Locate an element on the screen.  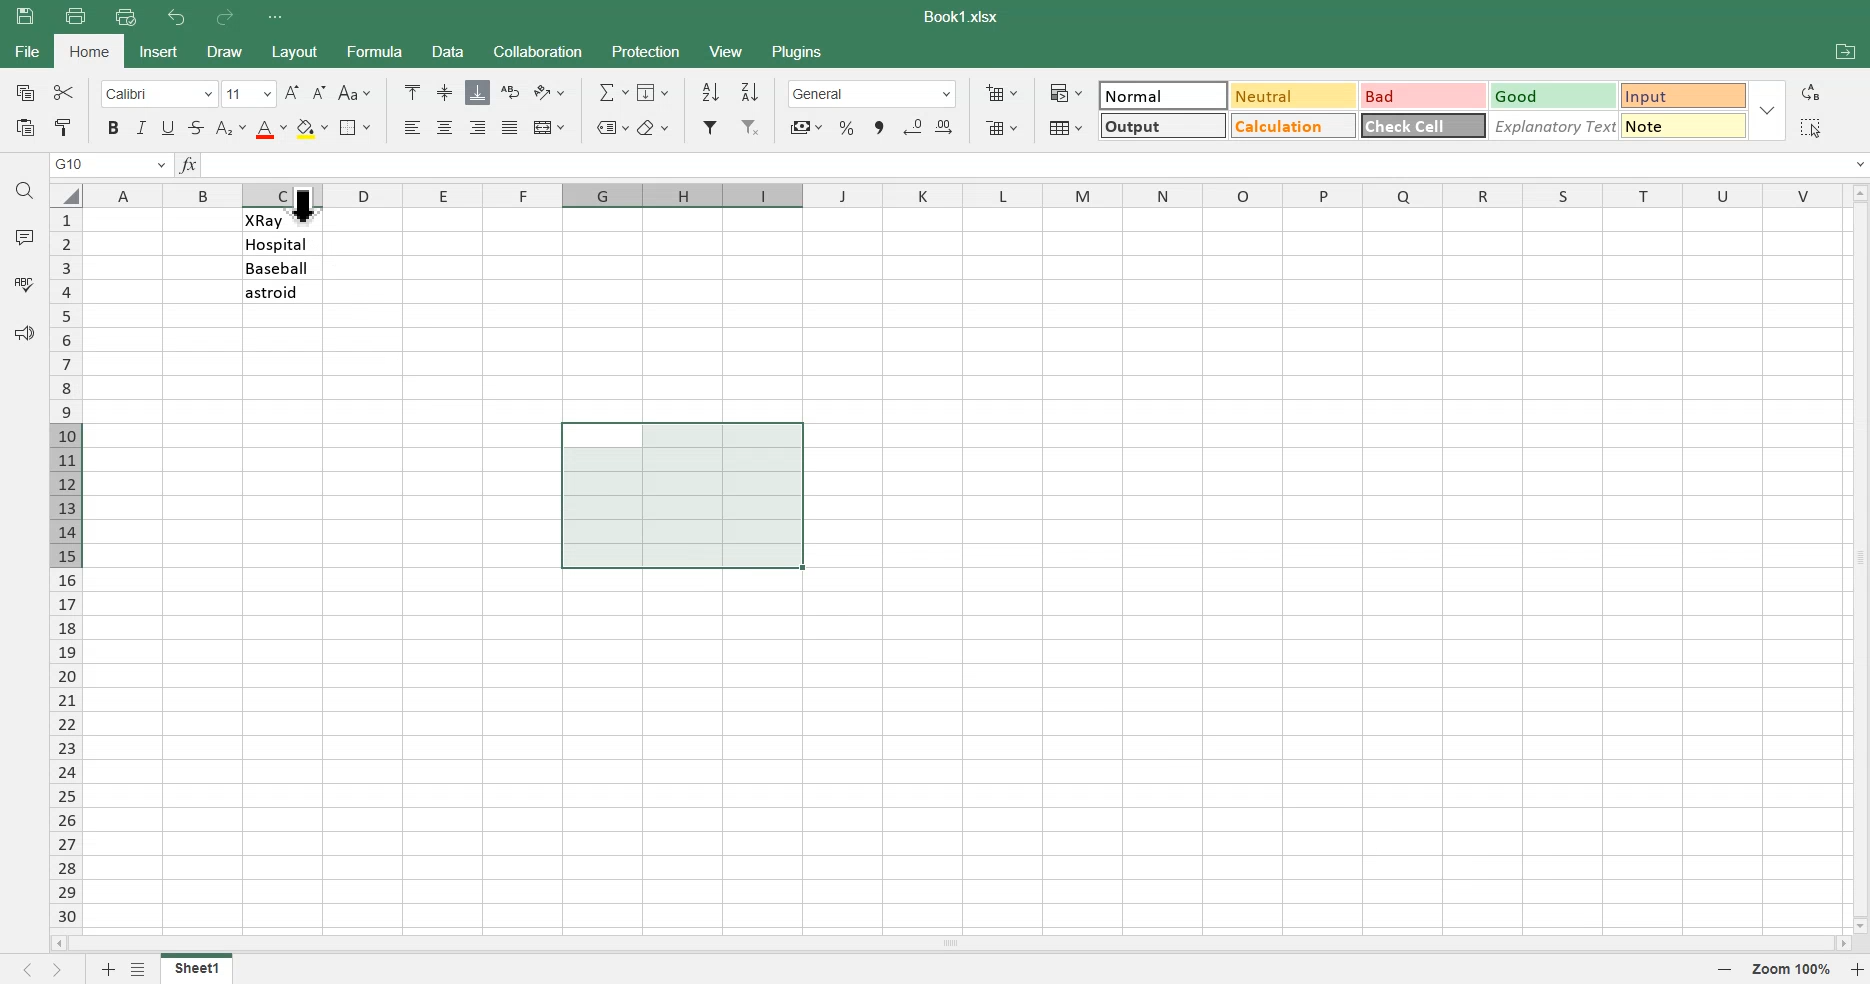
zoom 100% is located at coordinates (1794, 971).